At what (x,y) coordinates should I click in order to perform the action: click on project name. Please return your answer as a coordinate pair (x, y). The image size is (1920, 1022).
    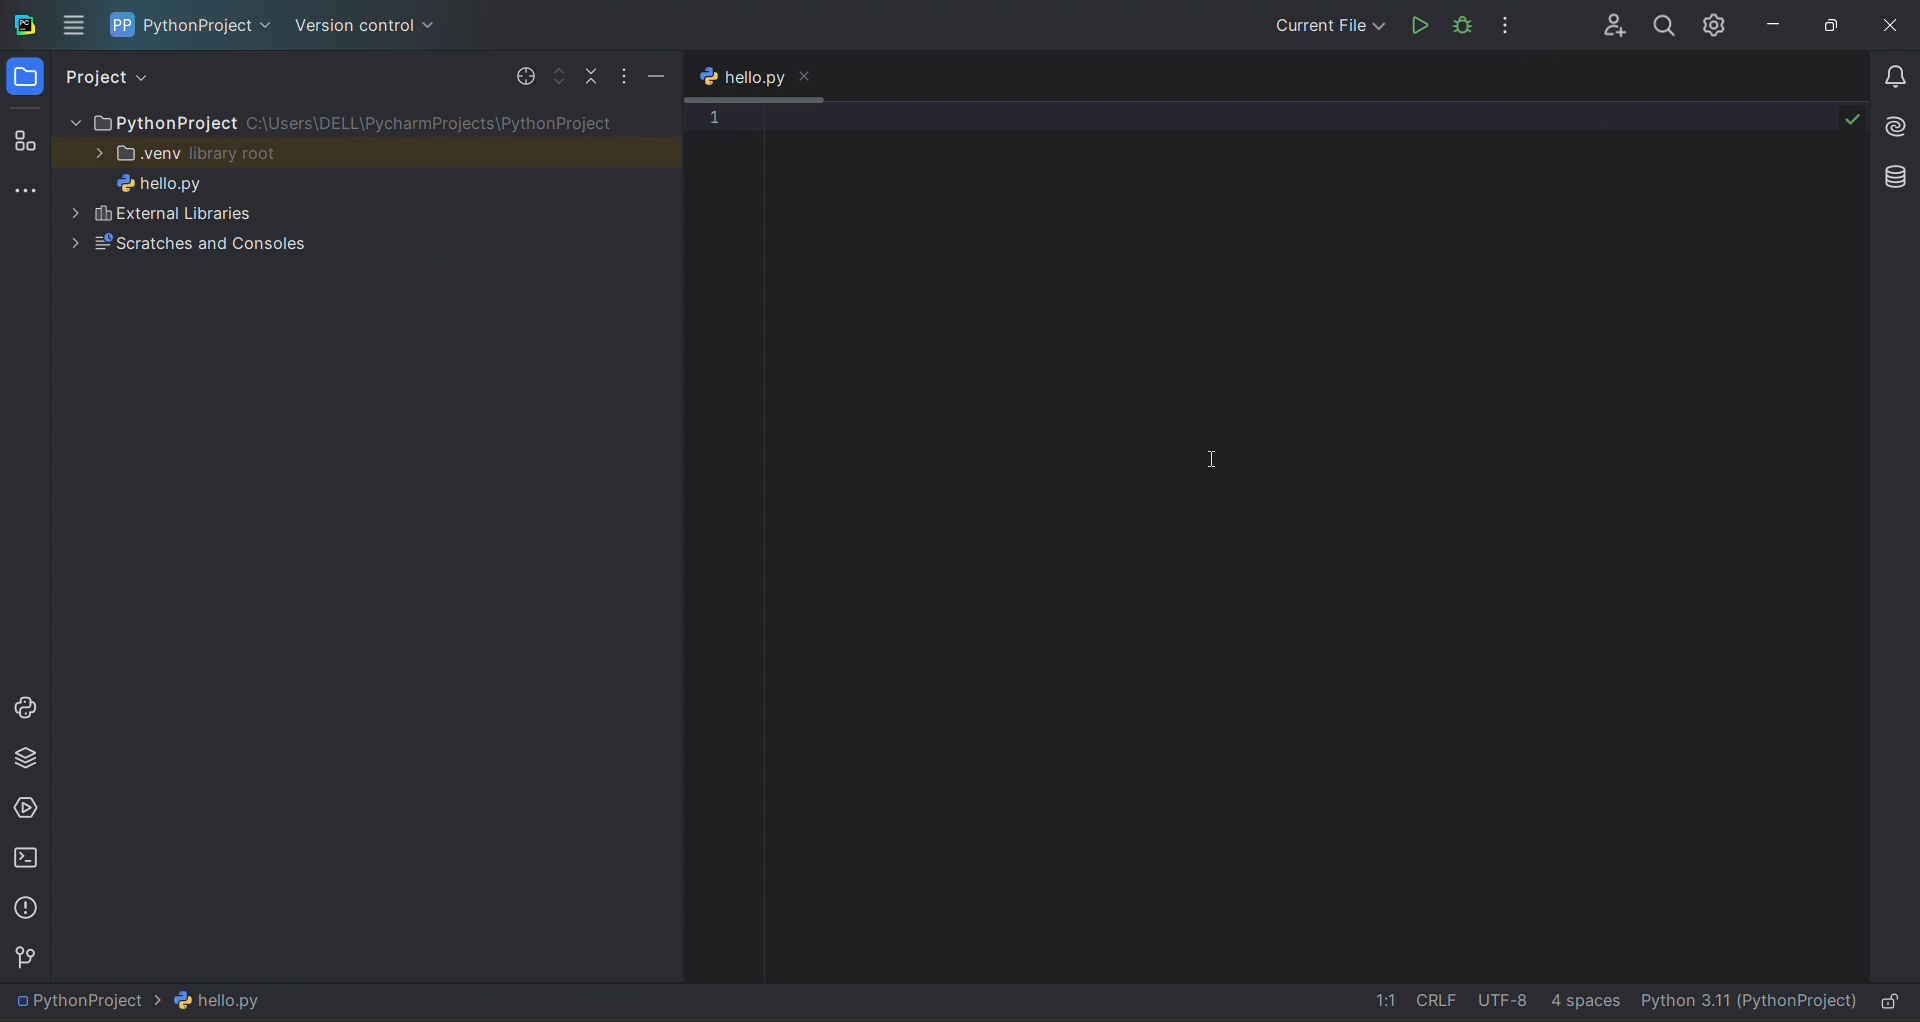
    Looking at the image, I should click on (193, 26).